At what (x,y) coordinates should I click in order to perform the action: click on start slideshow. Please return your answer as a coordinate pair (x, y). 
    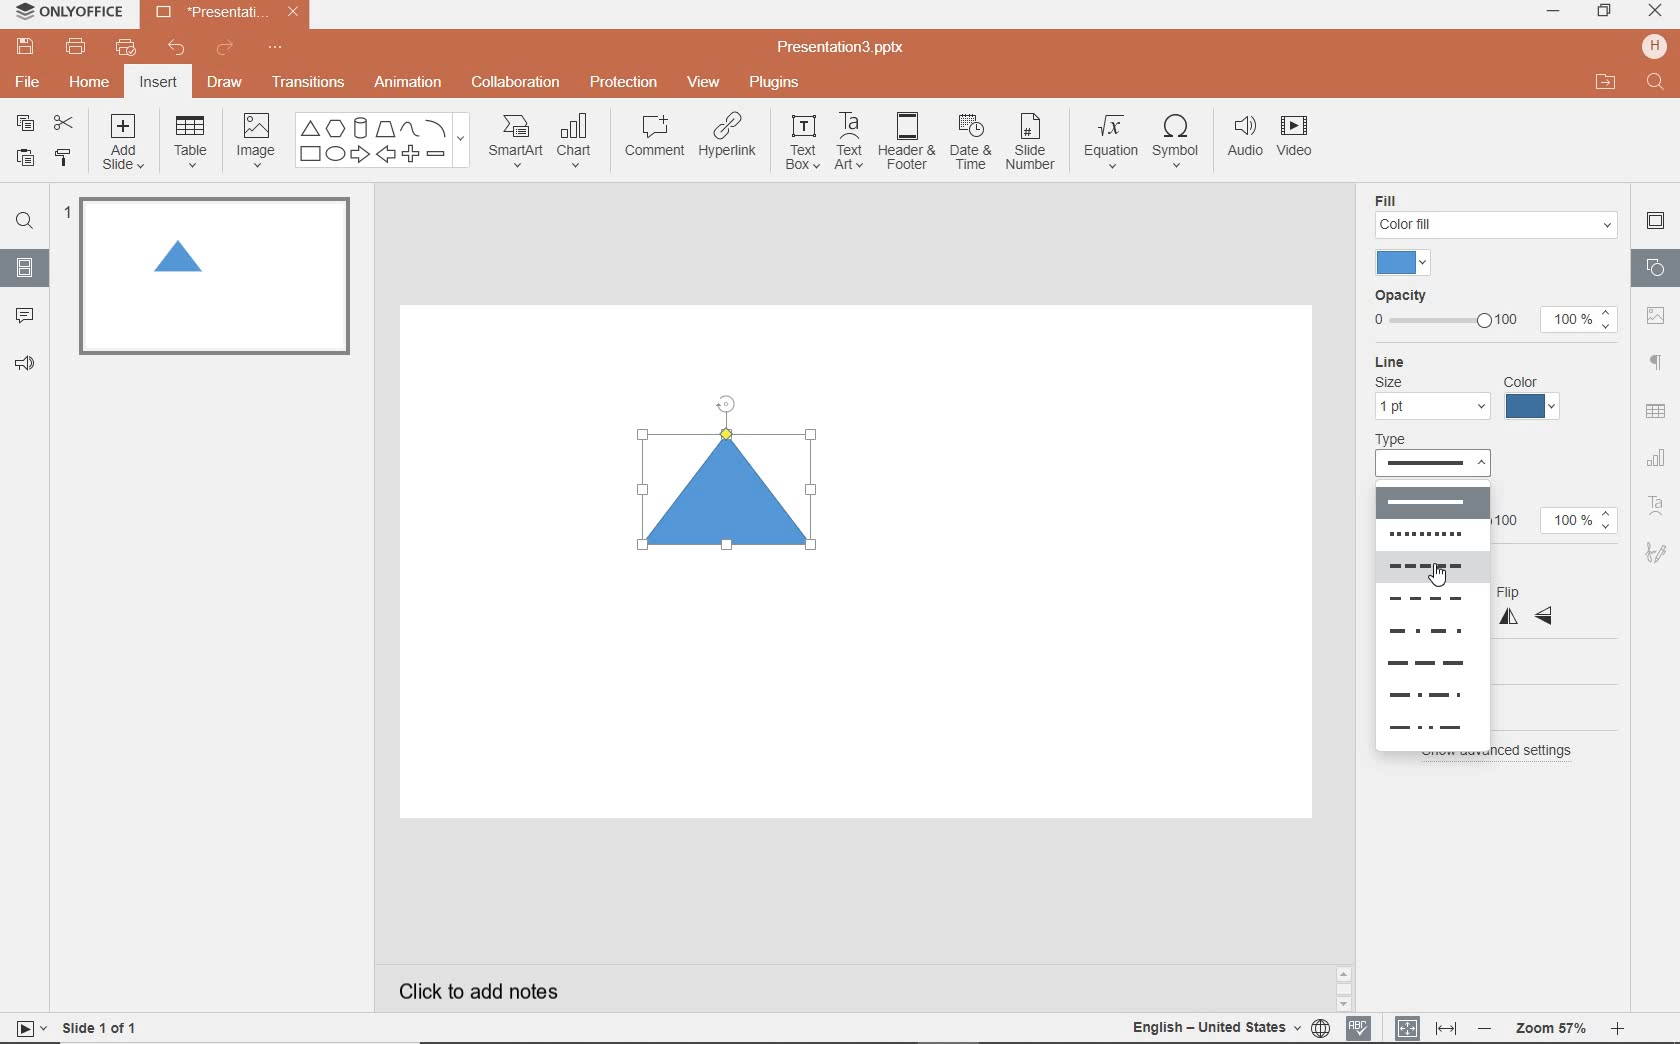
    Looking at the image, I should click on (24, 1031).